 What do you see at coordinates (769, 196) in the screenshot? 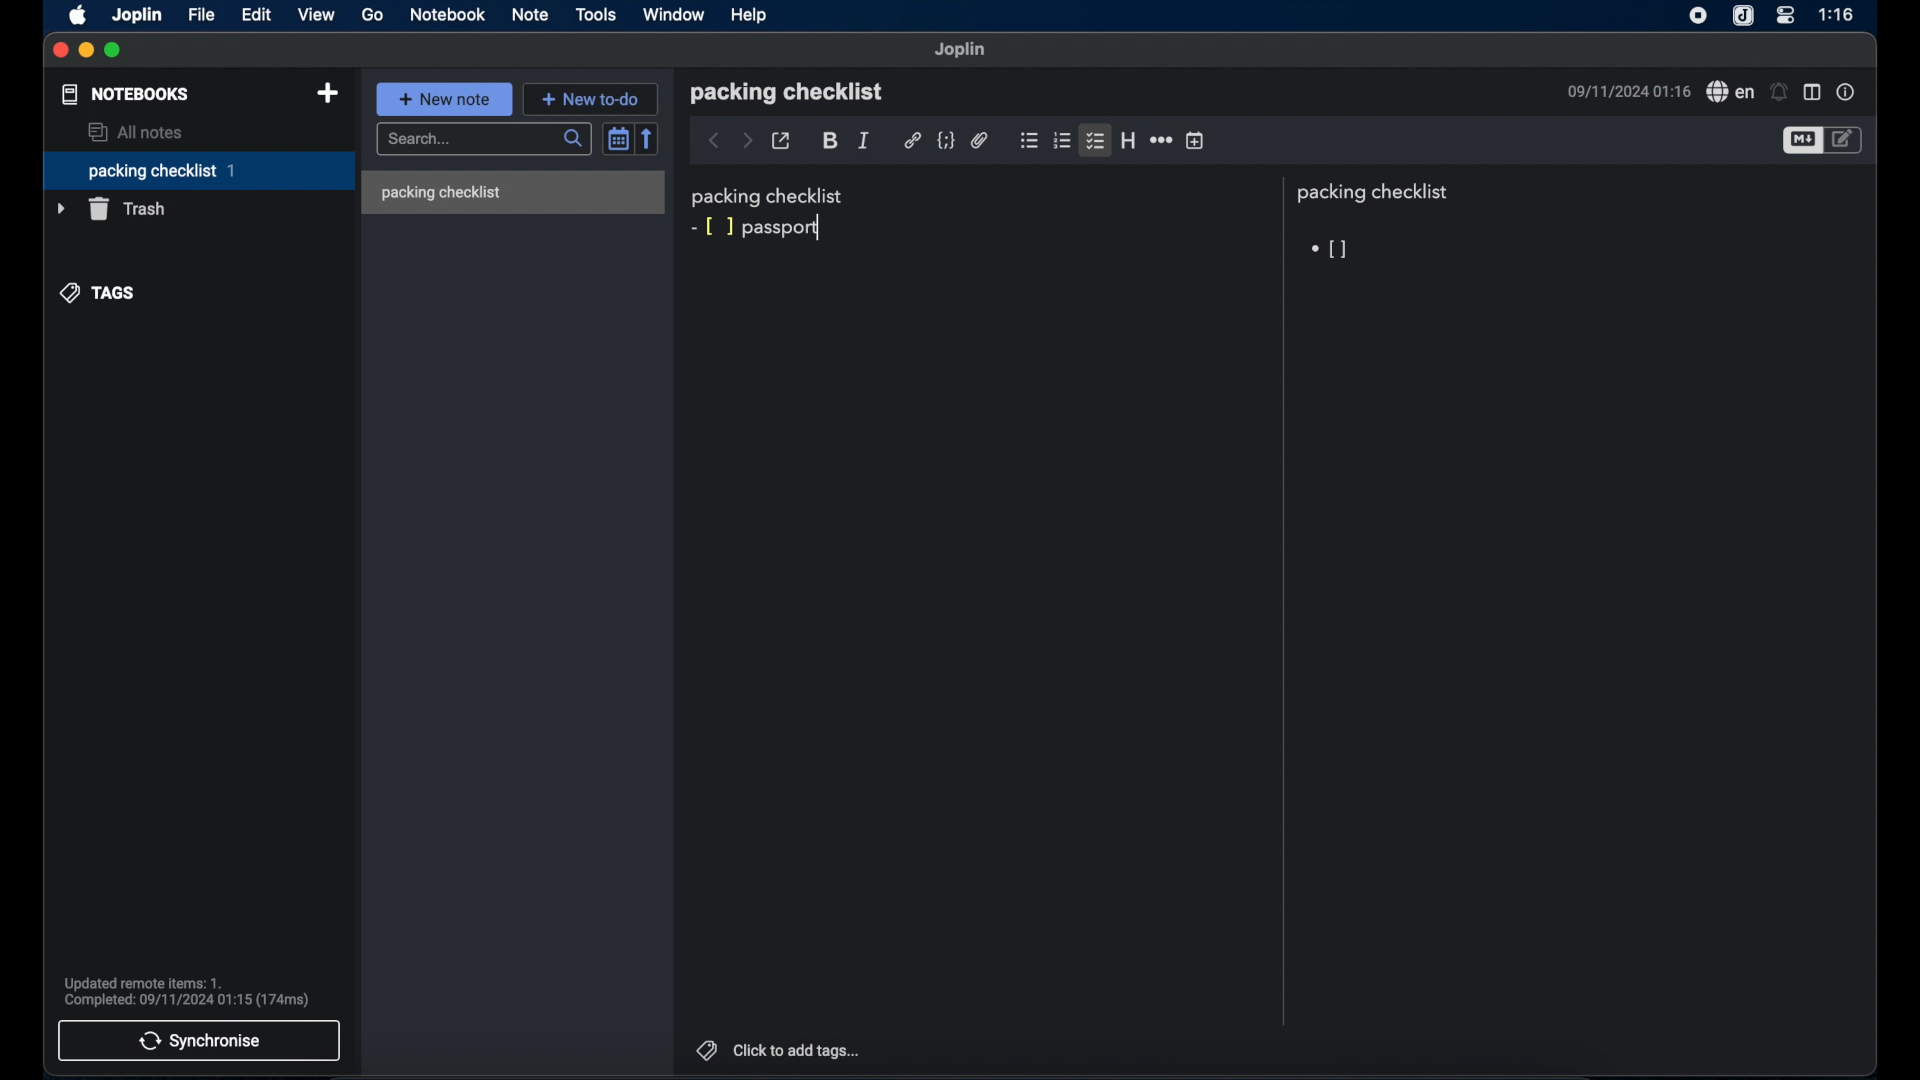
I see `packing checklist` at bounding box center [769, 196].